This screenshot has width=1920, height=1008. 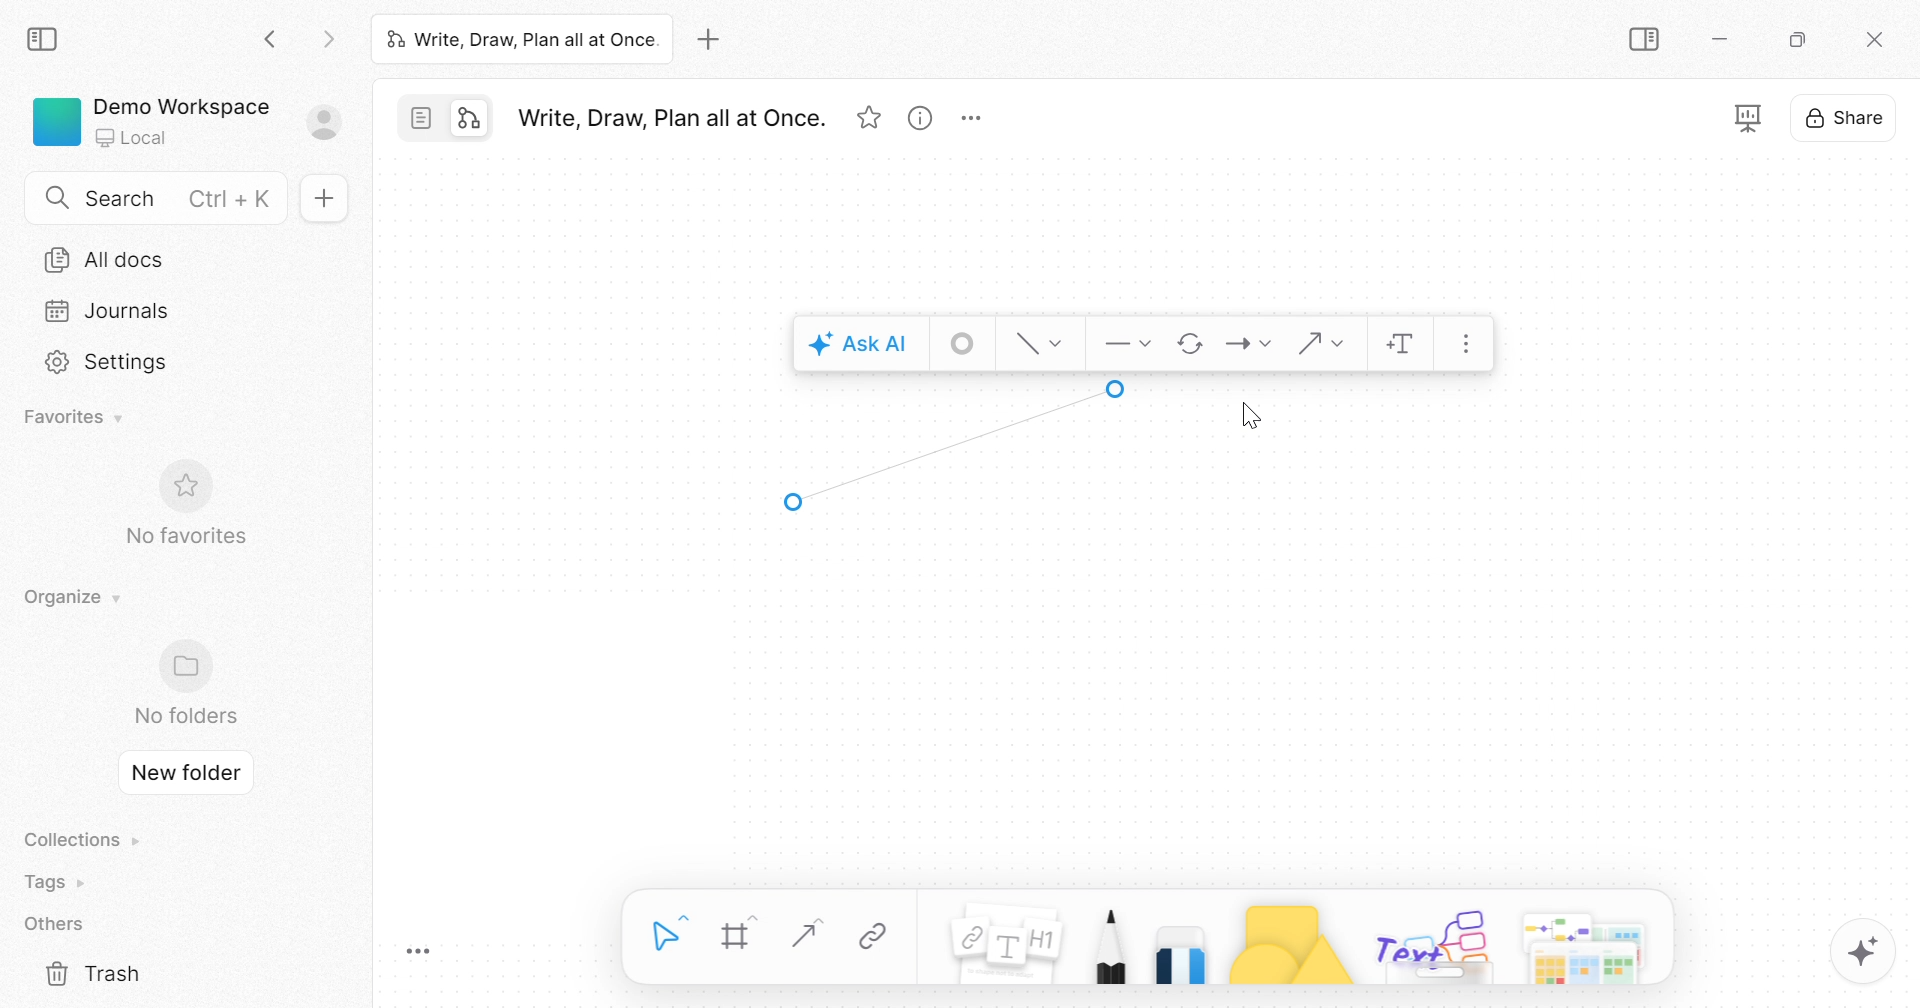 I want to click on Others, so click(x=1434, y=943).